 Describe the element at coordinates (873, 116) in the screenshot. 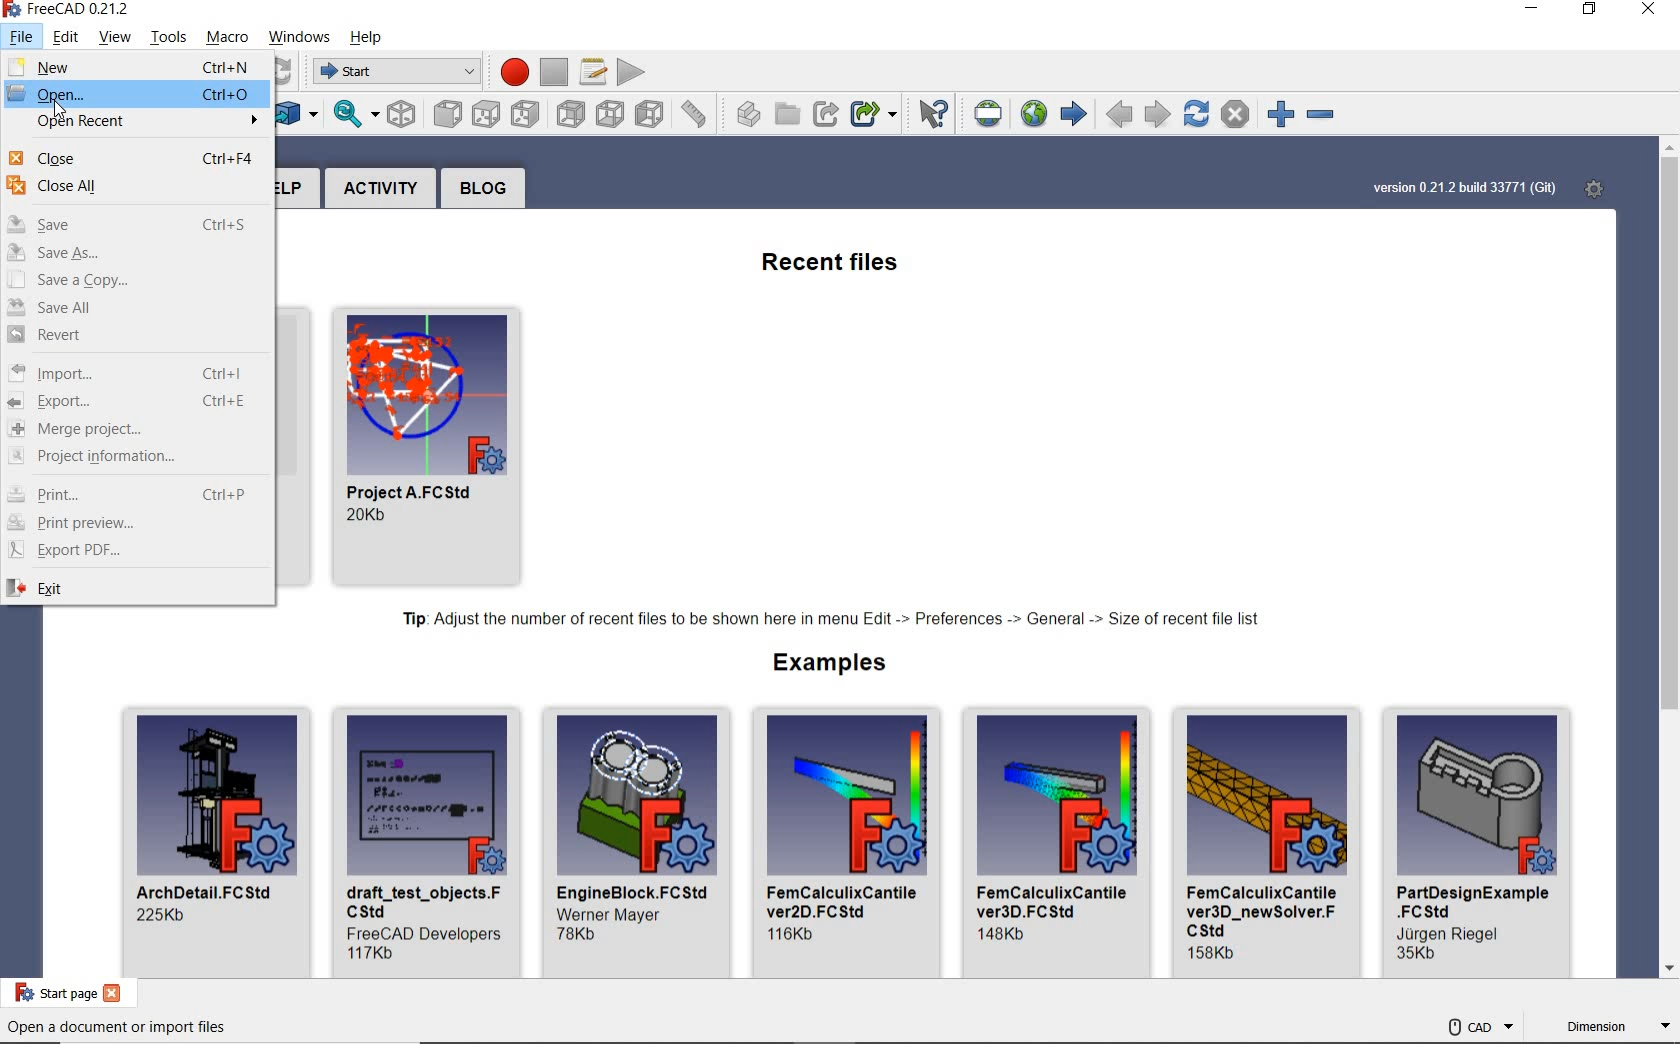

I see `MAKE SUB-LINK` at that location.